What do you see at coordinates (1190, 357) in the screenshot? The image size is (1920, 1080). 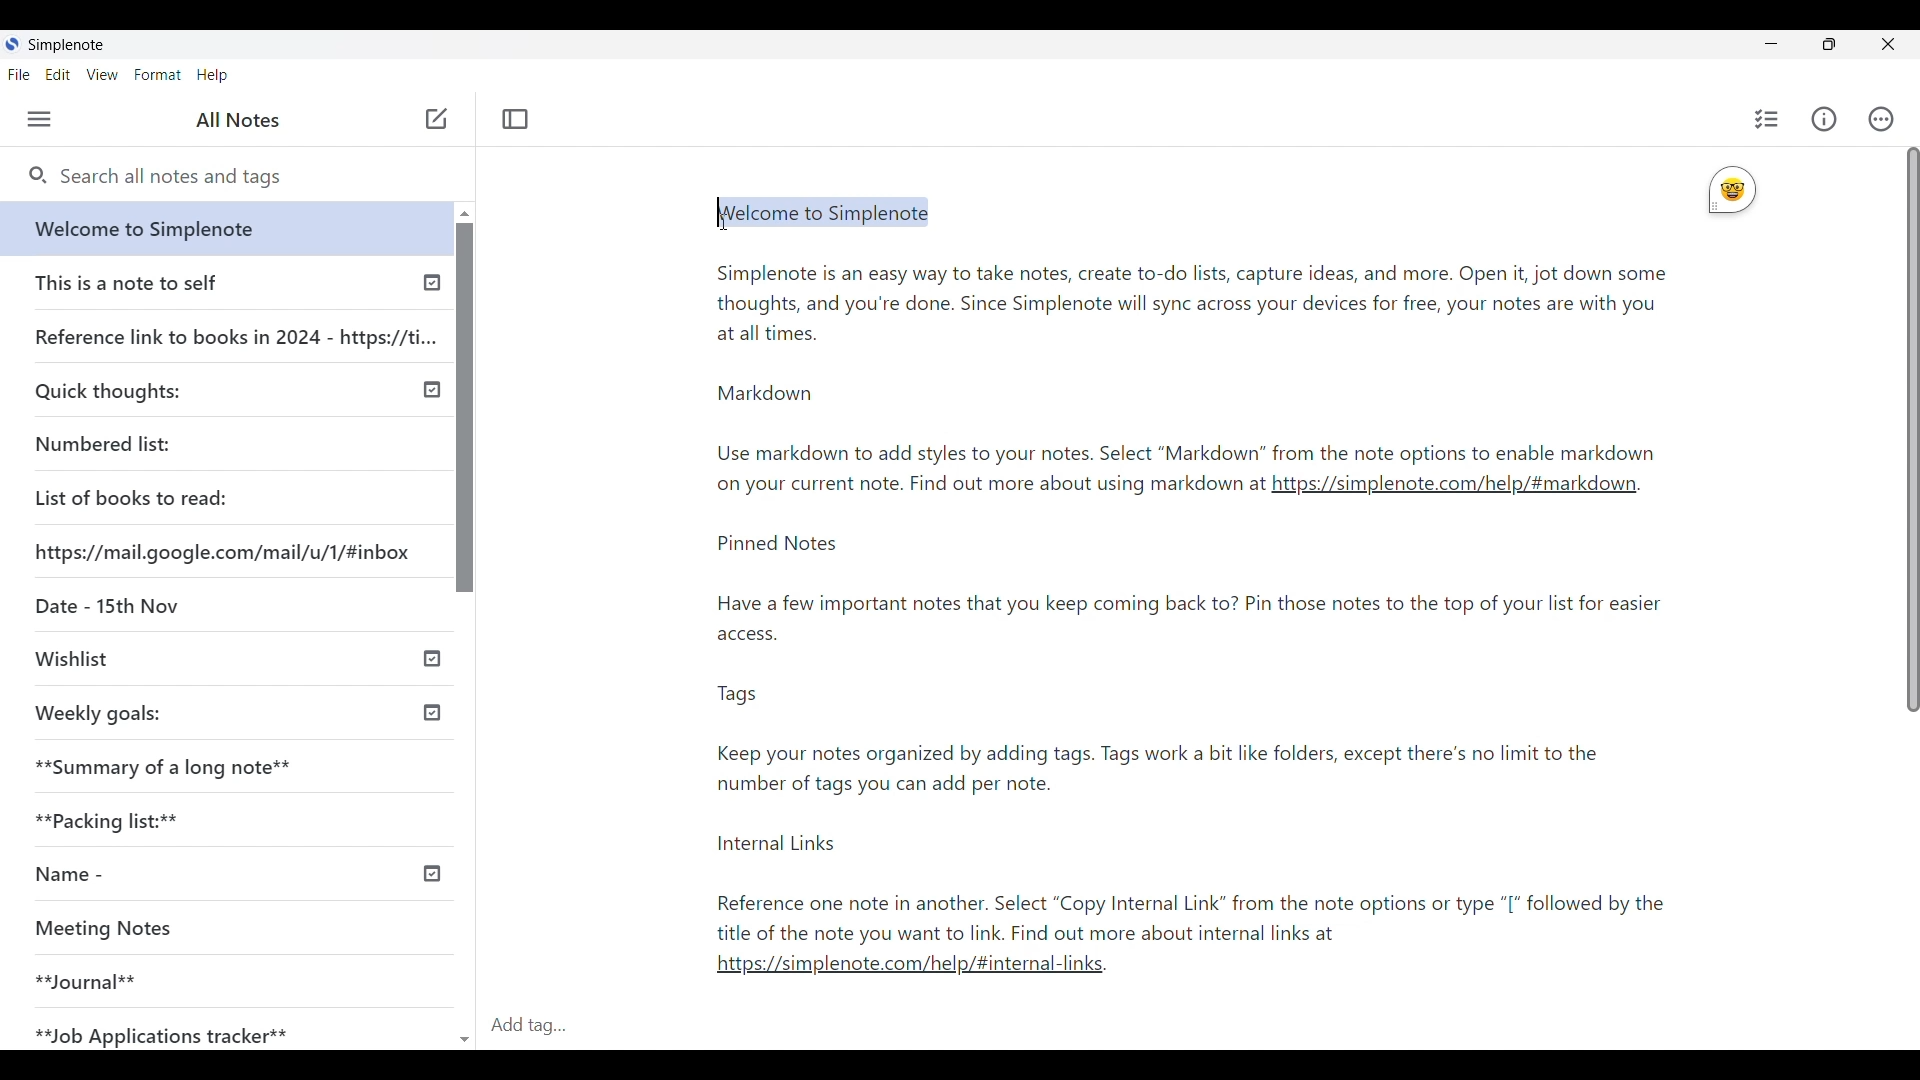 I see `Current note text` at bounding box center [1190, 357].